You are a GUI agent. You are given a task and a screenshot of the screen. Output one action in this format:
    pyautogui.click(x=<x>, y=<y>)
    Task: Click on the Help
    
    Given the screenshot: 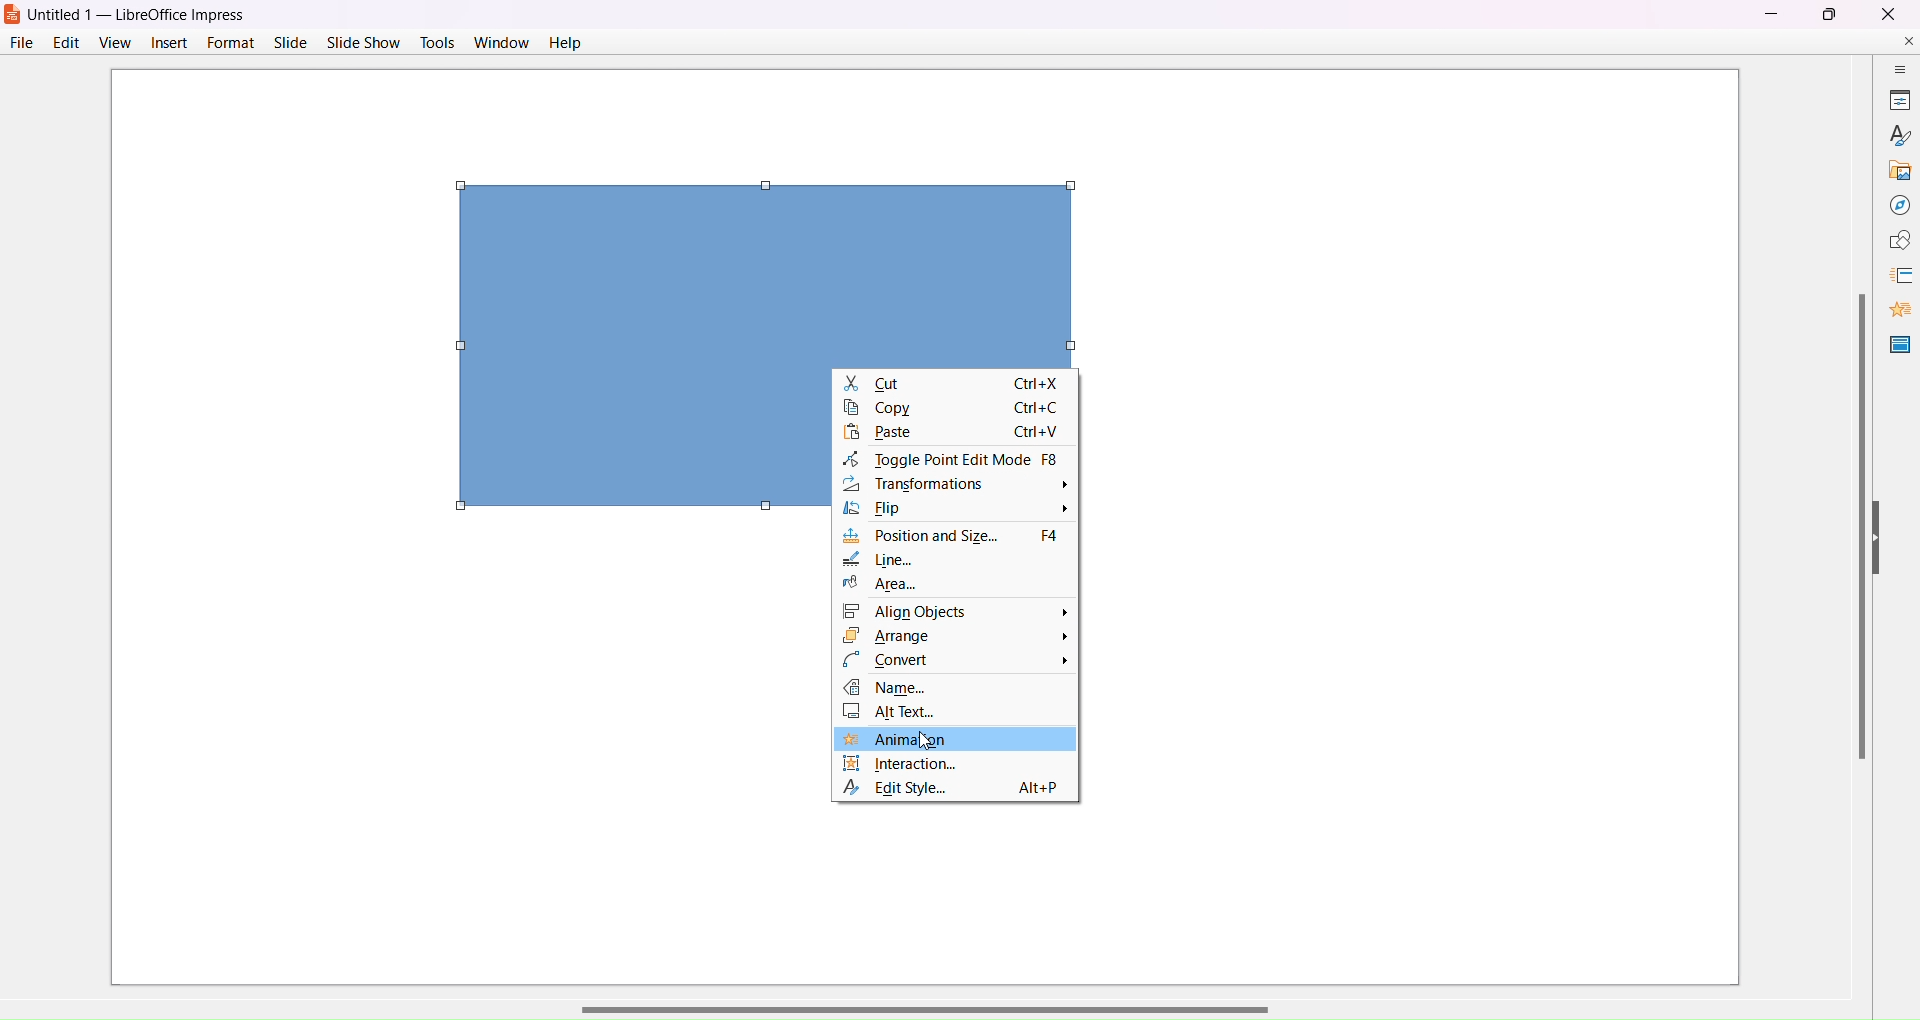 What is the action you would take?
    pyautogui.click(x=564, y=44)
    